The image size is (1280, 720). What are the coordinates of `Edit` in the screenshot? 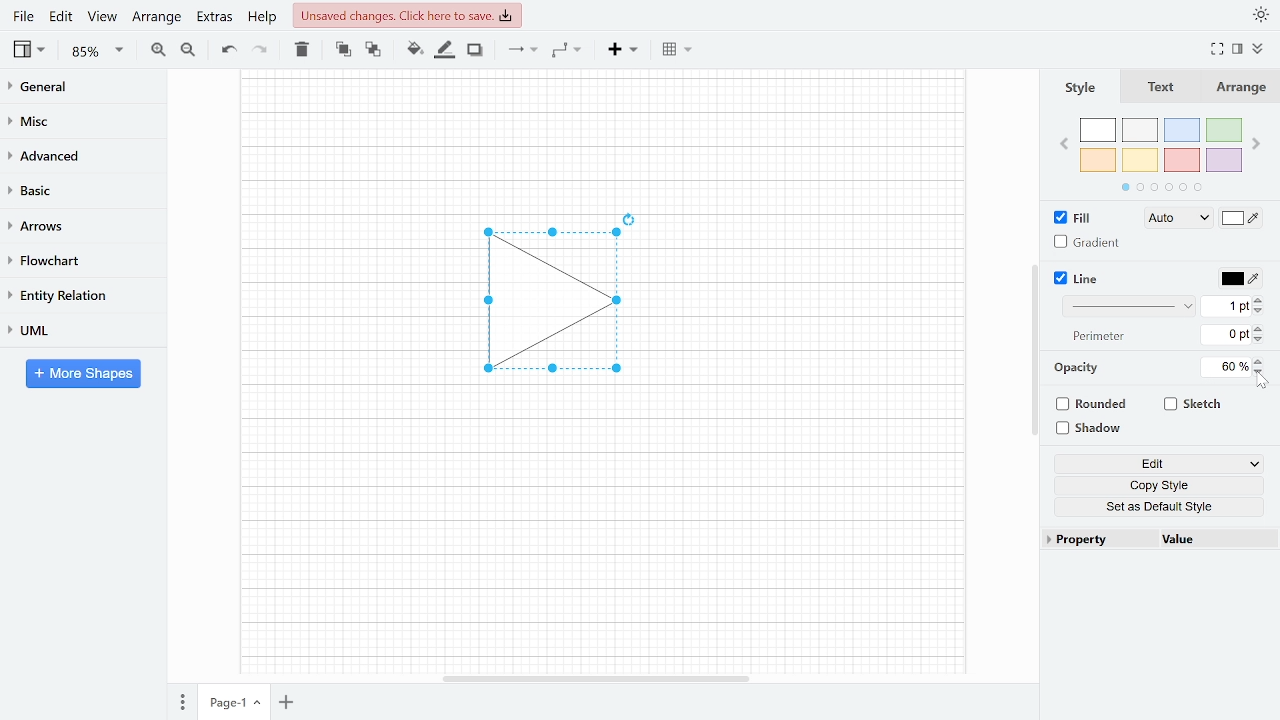 It's located at (1159, 465).